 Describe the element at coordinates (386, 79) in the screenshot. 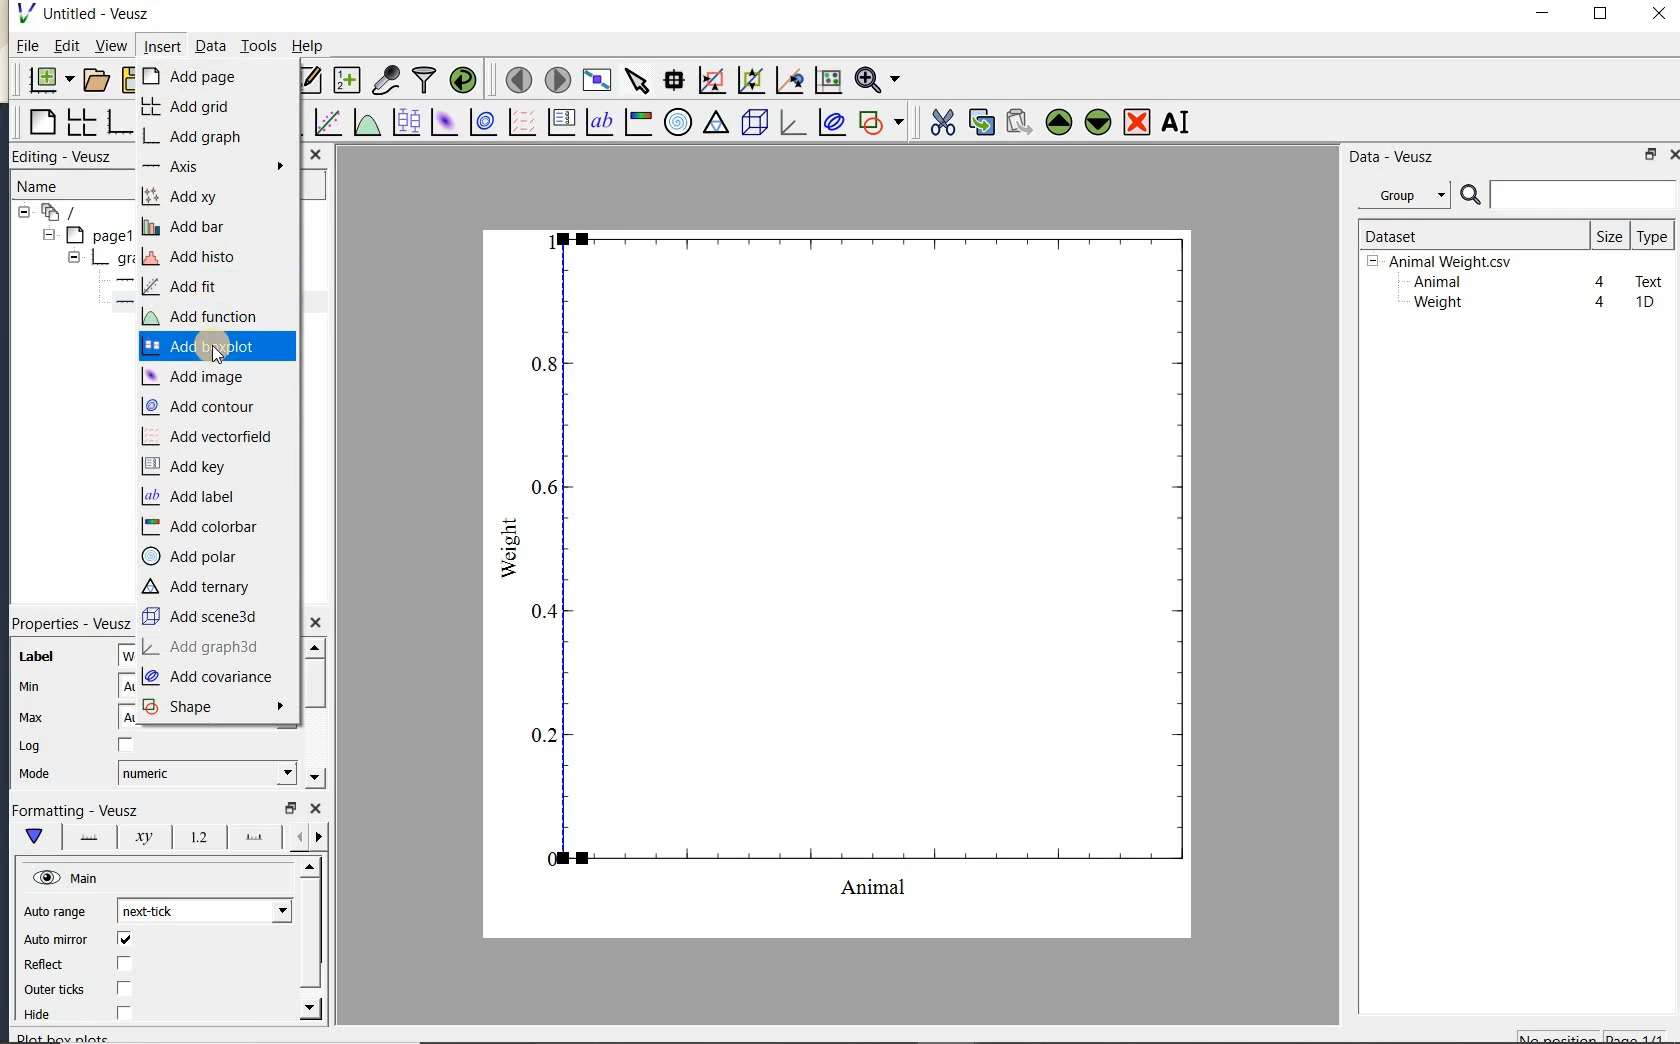

I see `capture remote data` at that location.